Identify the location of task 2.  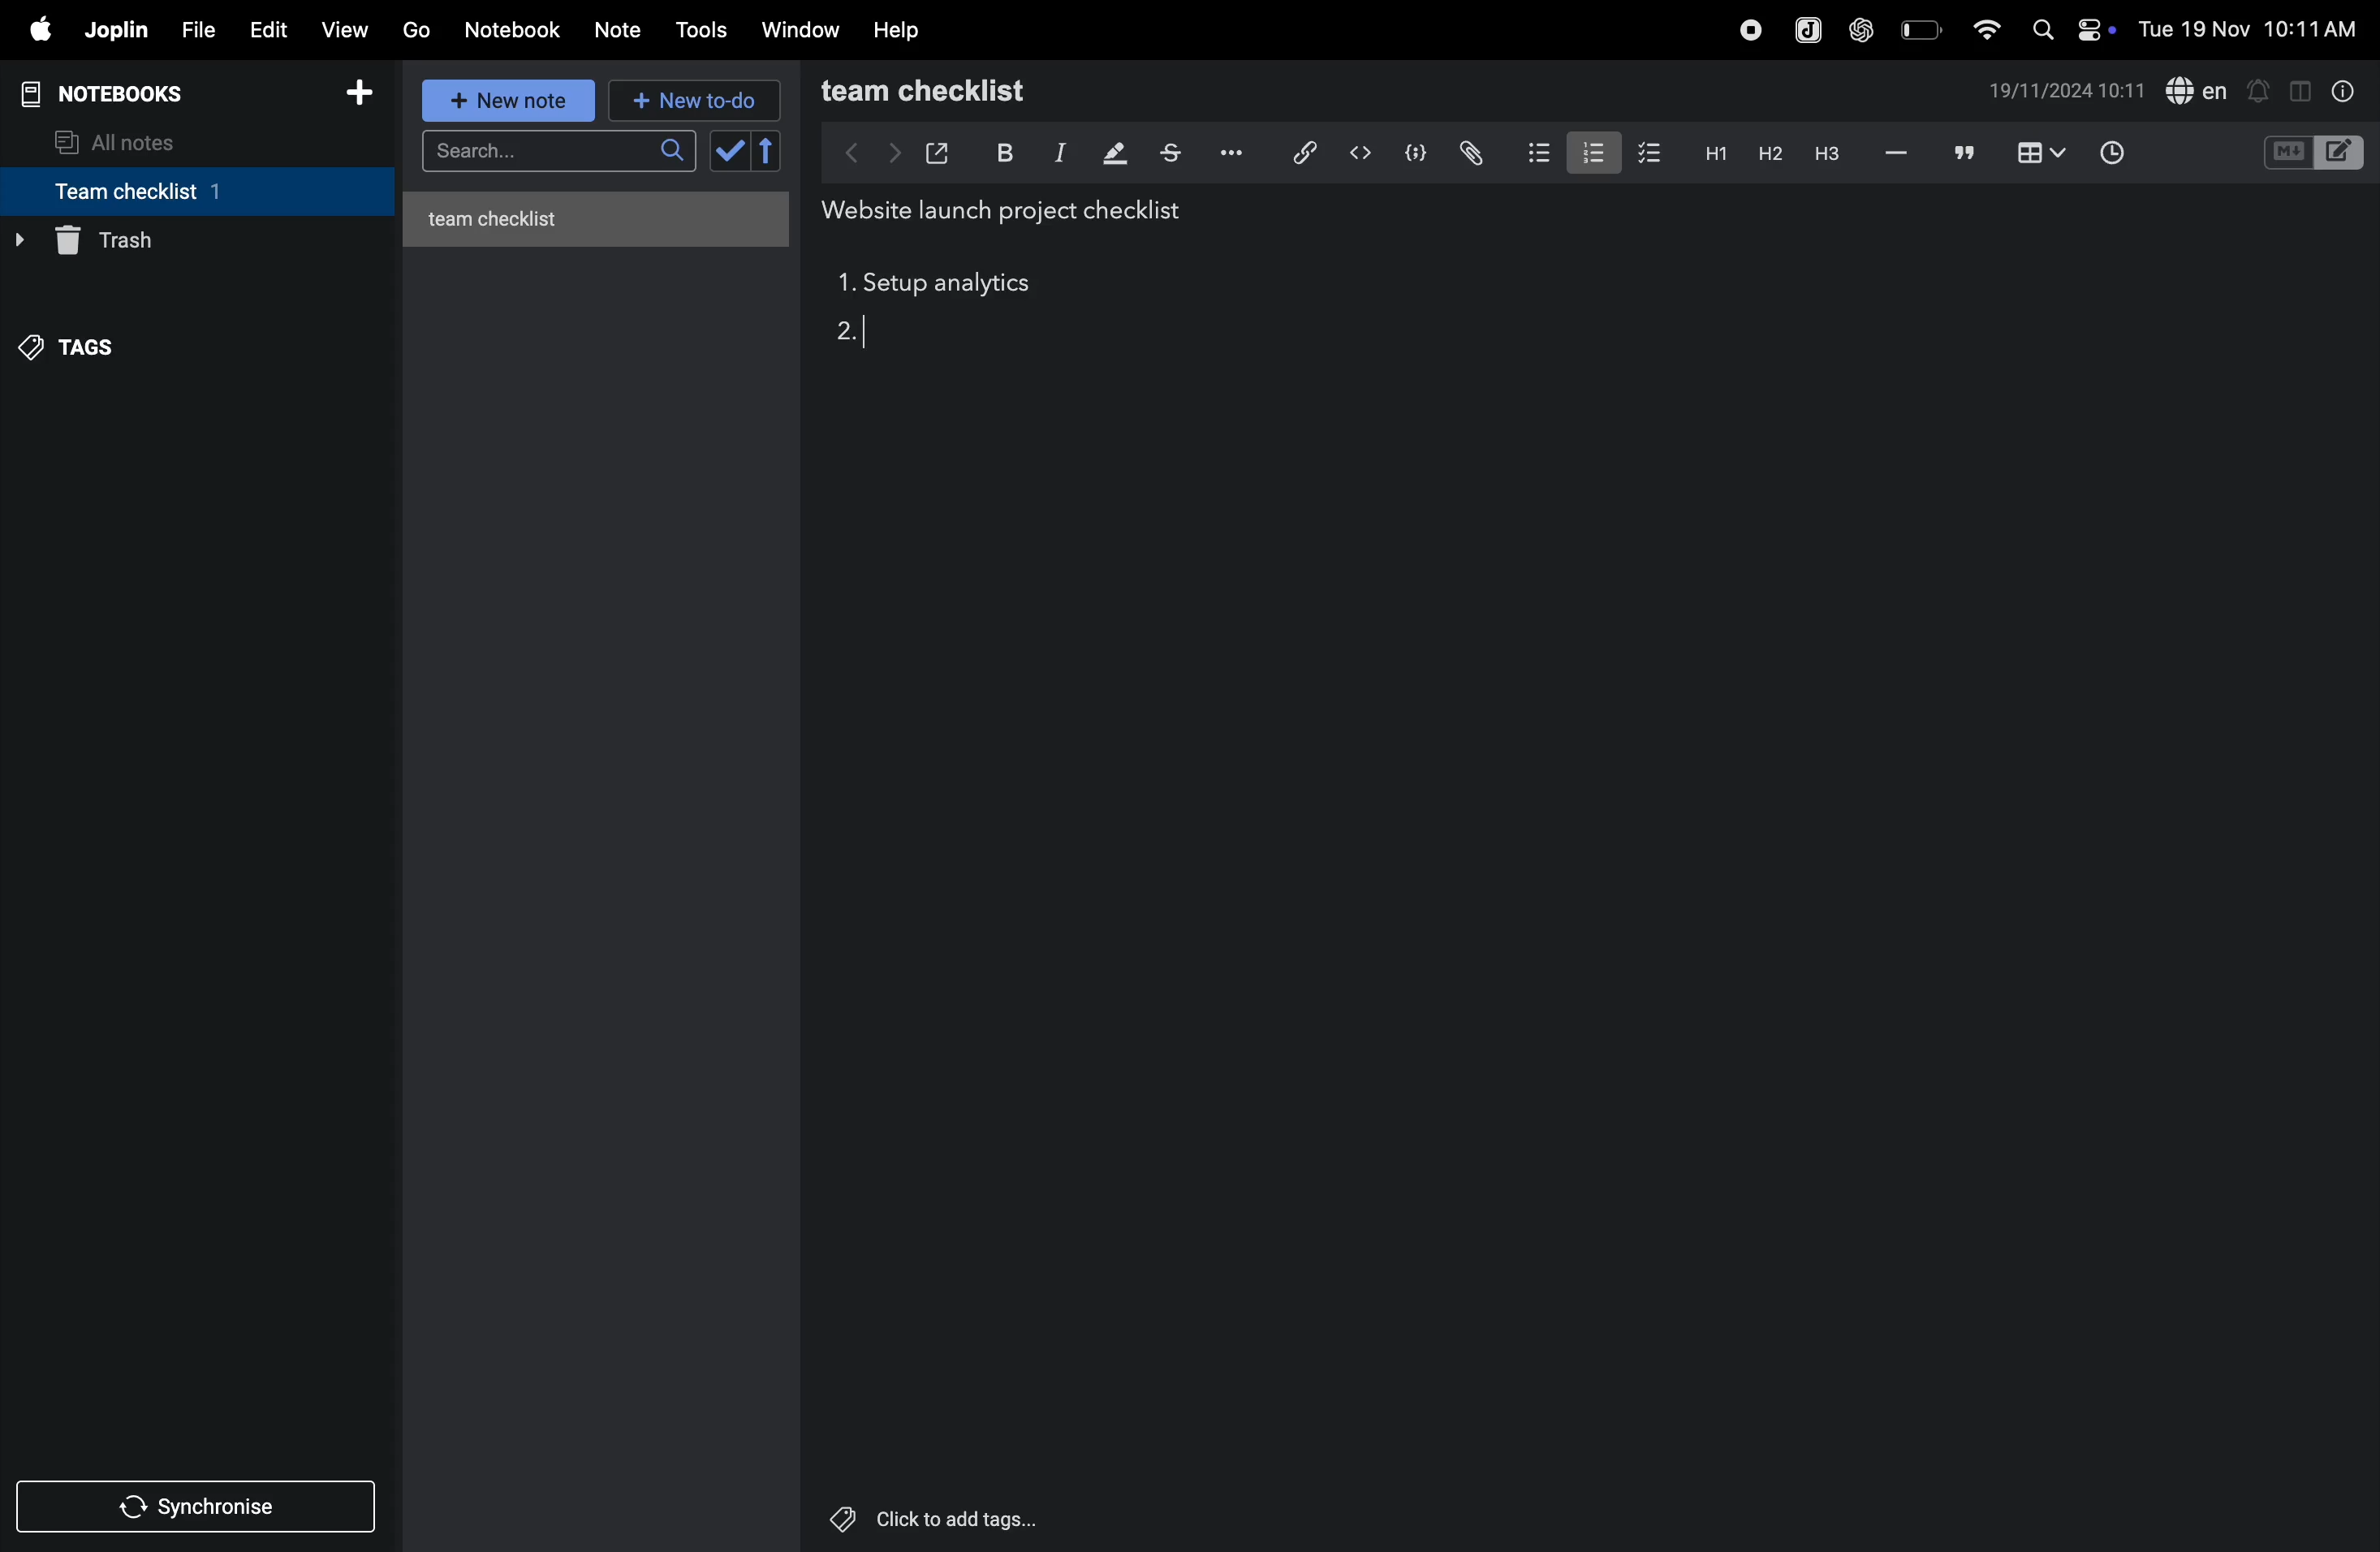
(857, 336).